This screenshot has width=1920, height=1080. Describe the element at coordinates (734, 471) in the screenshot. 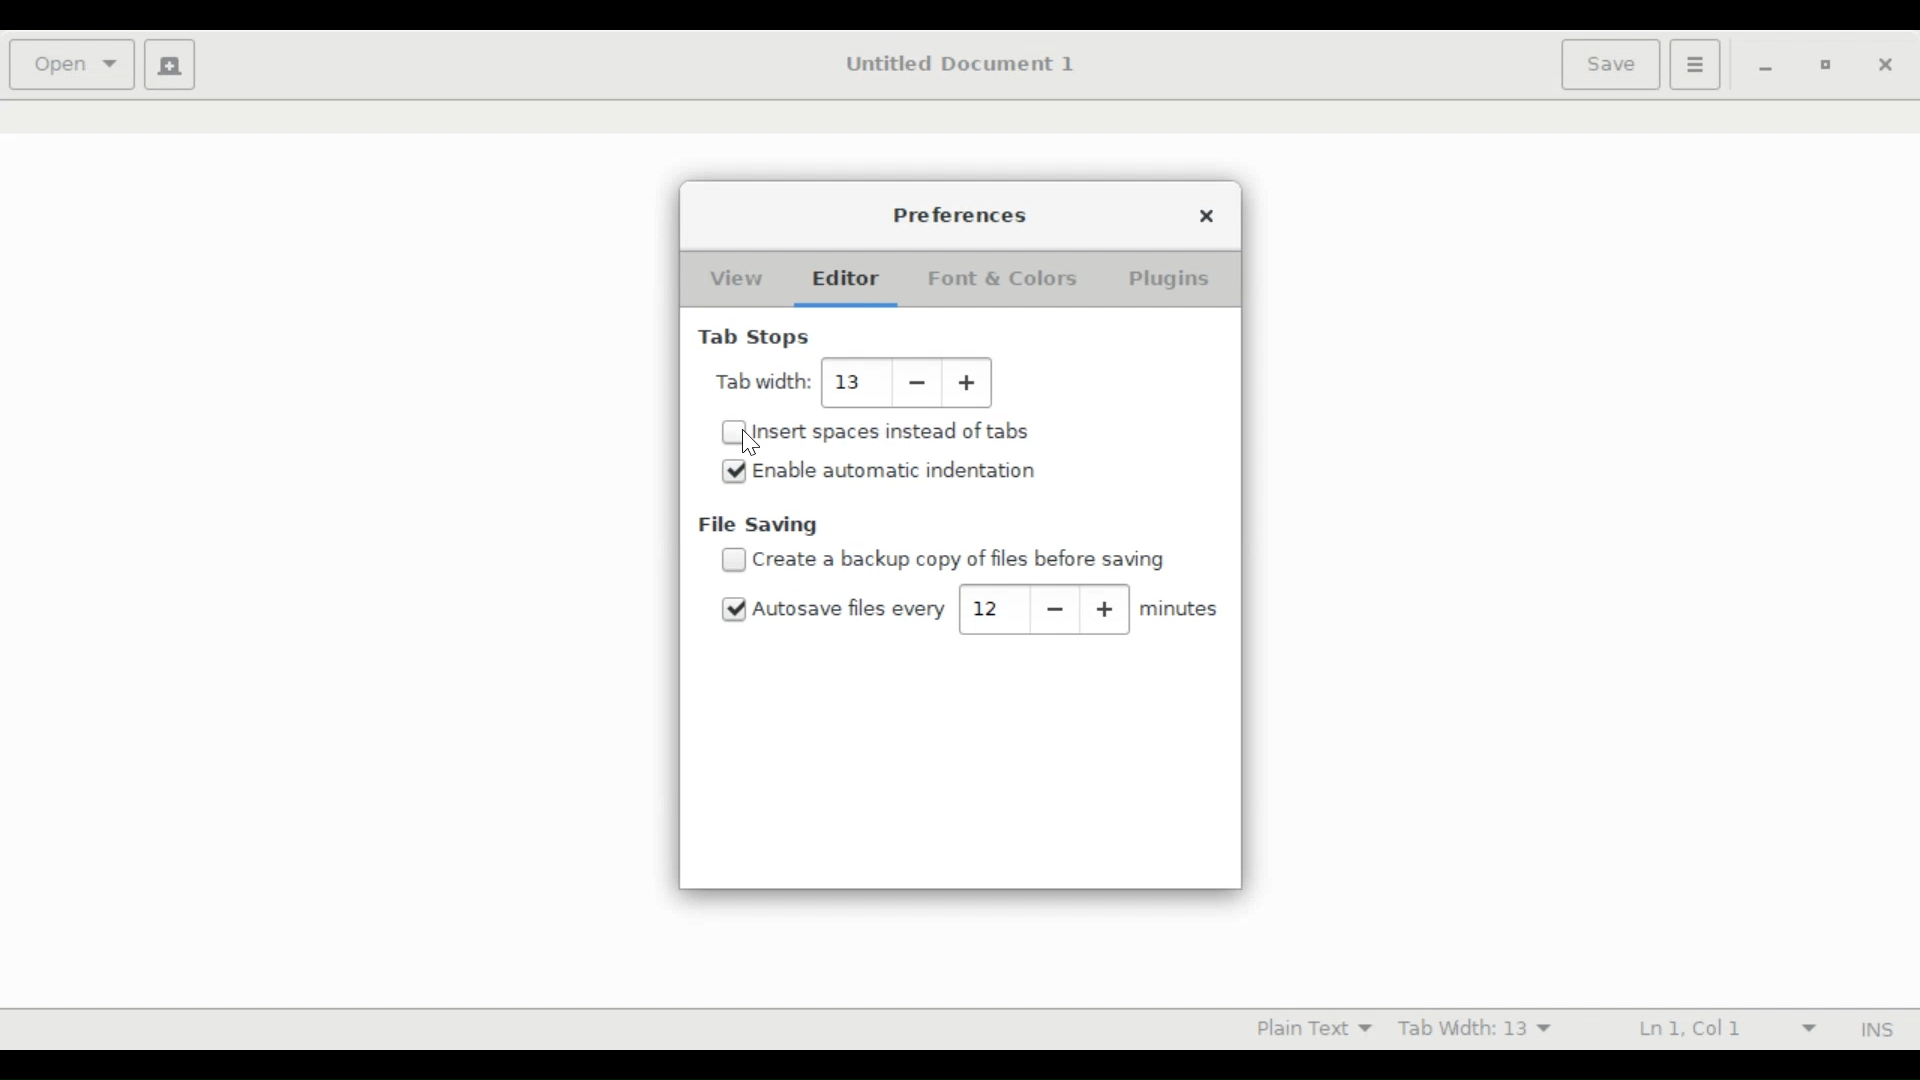

I see `Selected` at that location.